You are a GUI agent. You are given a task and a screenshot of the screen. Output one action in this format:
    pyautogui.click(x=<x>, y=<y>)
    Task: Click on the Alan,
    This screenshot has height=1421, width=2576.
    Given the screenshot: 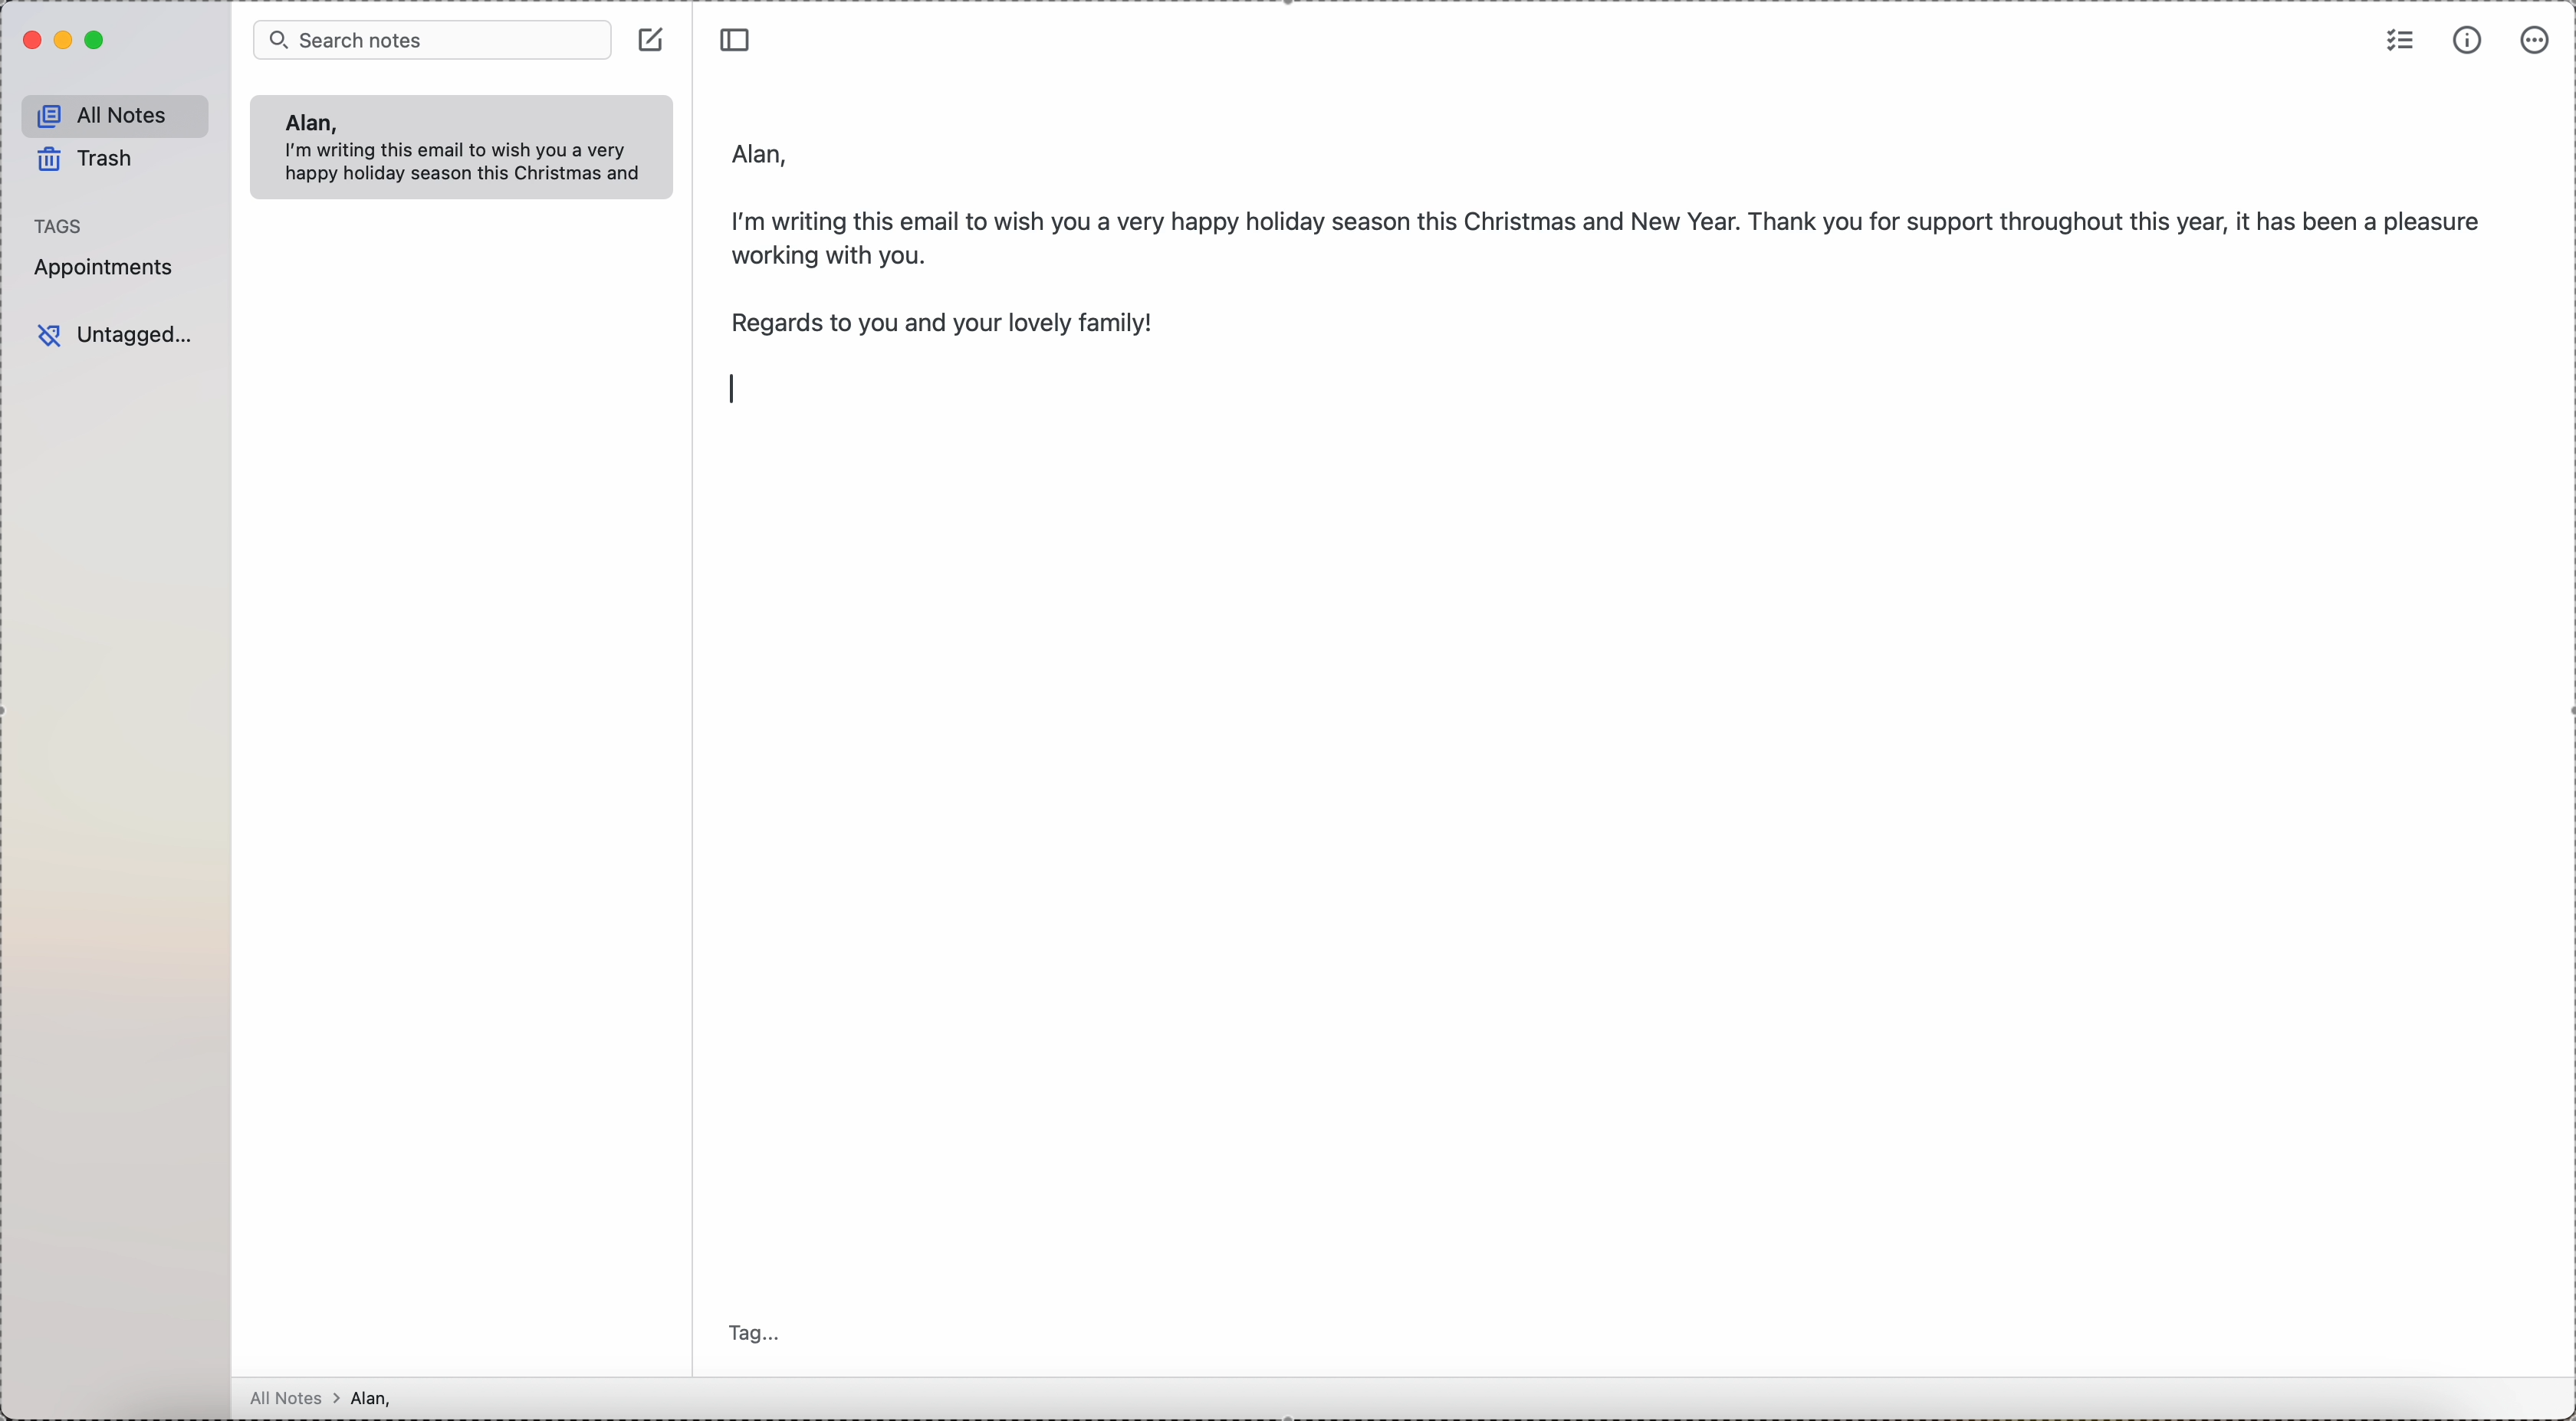 What is the action you would take?
    pyautogui.click(x=309, y=122)
    